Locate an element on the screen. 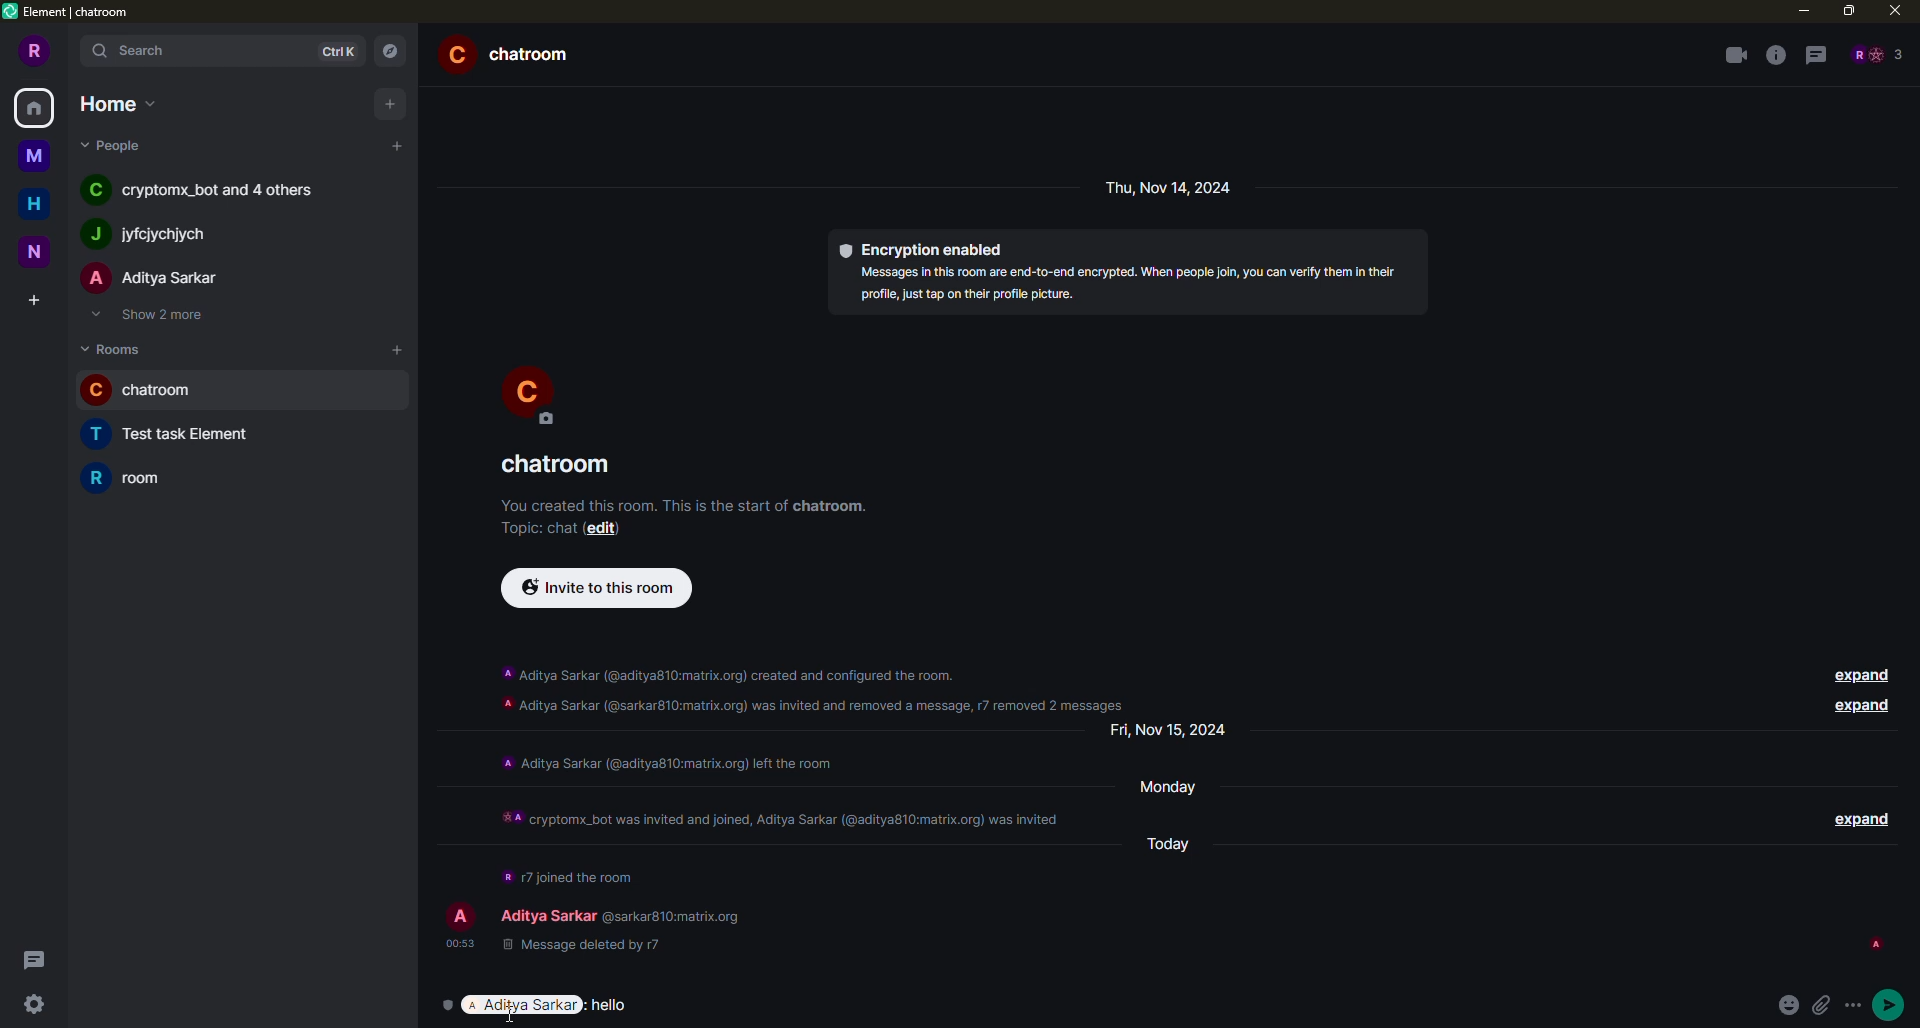  info is located at coordinates (685, 502).